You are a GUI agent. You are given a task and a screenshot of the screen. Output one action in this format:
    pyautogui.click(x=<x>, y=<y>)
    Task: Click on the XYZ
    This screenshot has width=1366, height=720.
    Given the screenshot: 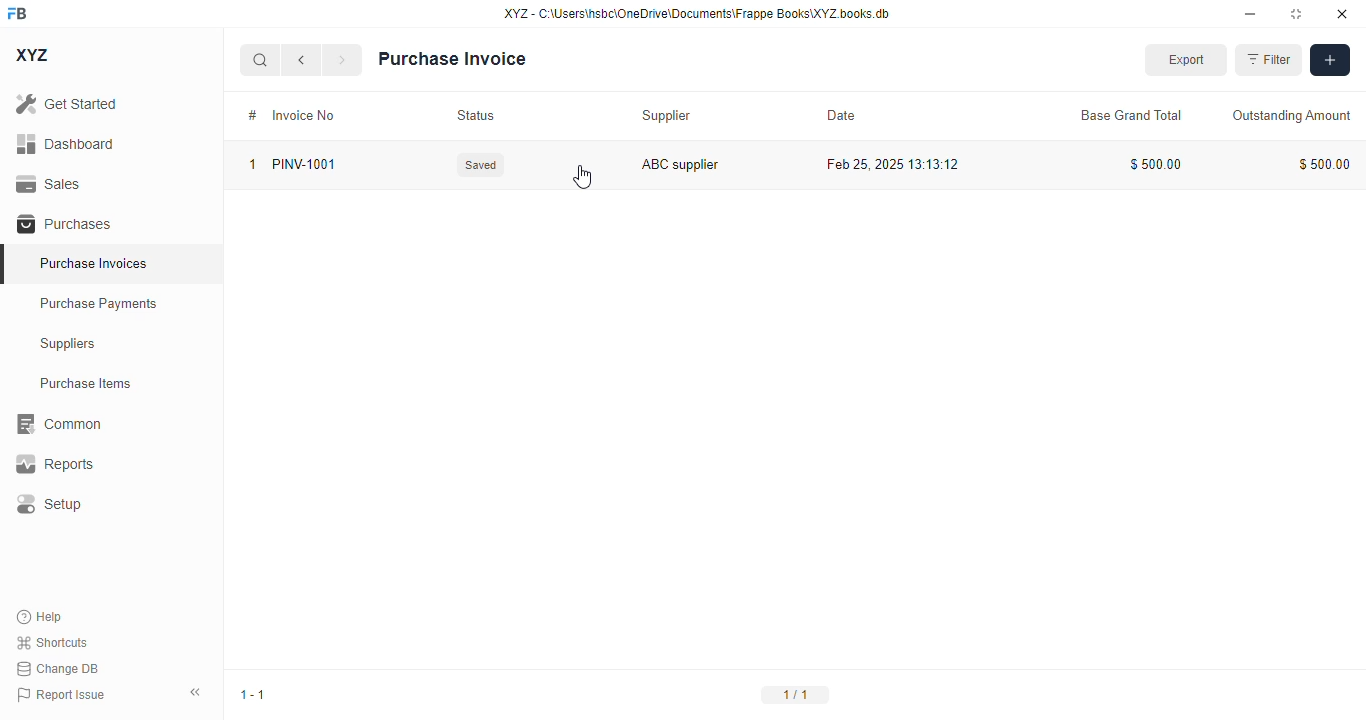 What is the action you would take?
    pyautogui.click(x=34, y=55)
    